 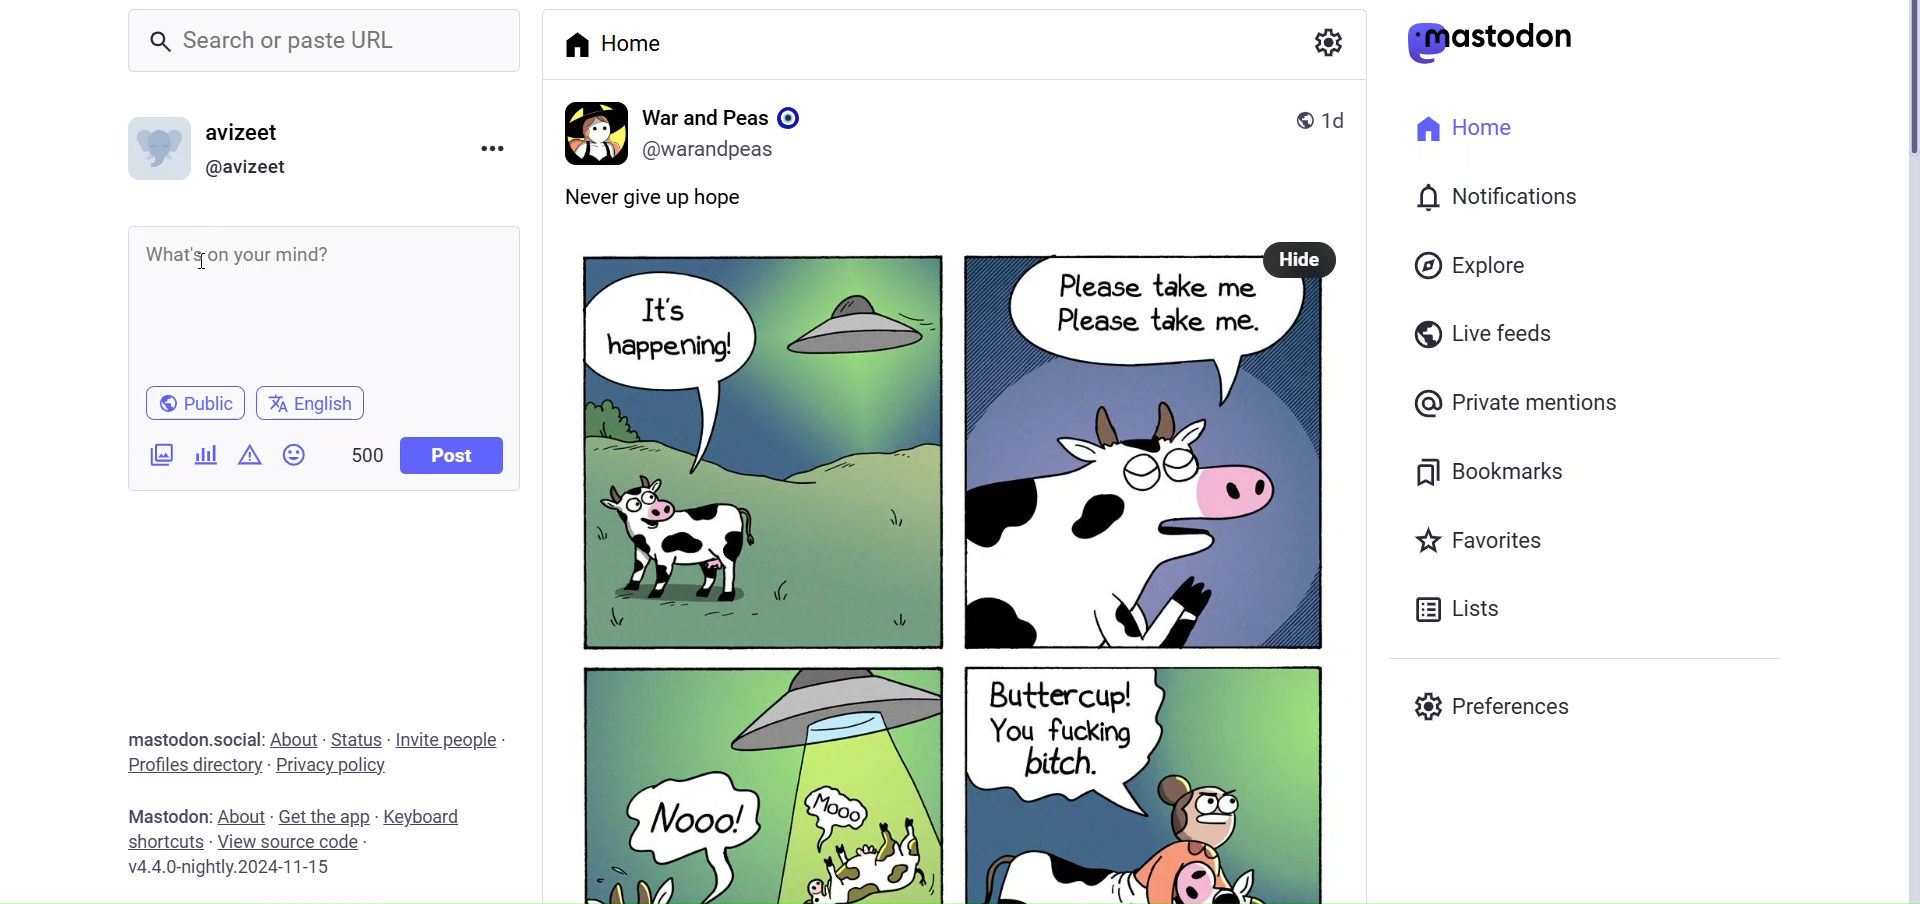 I want to click on Never give up hope, so click(x=683, y=201).